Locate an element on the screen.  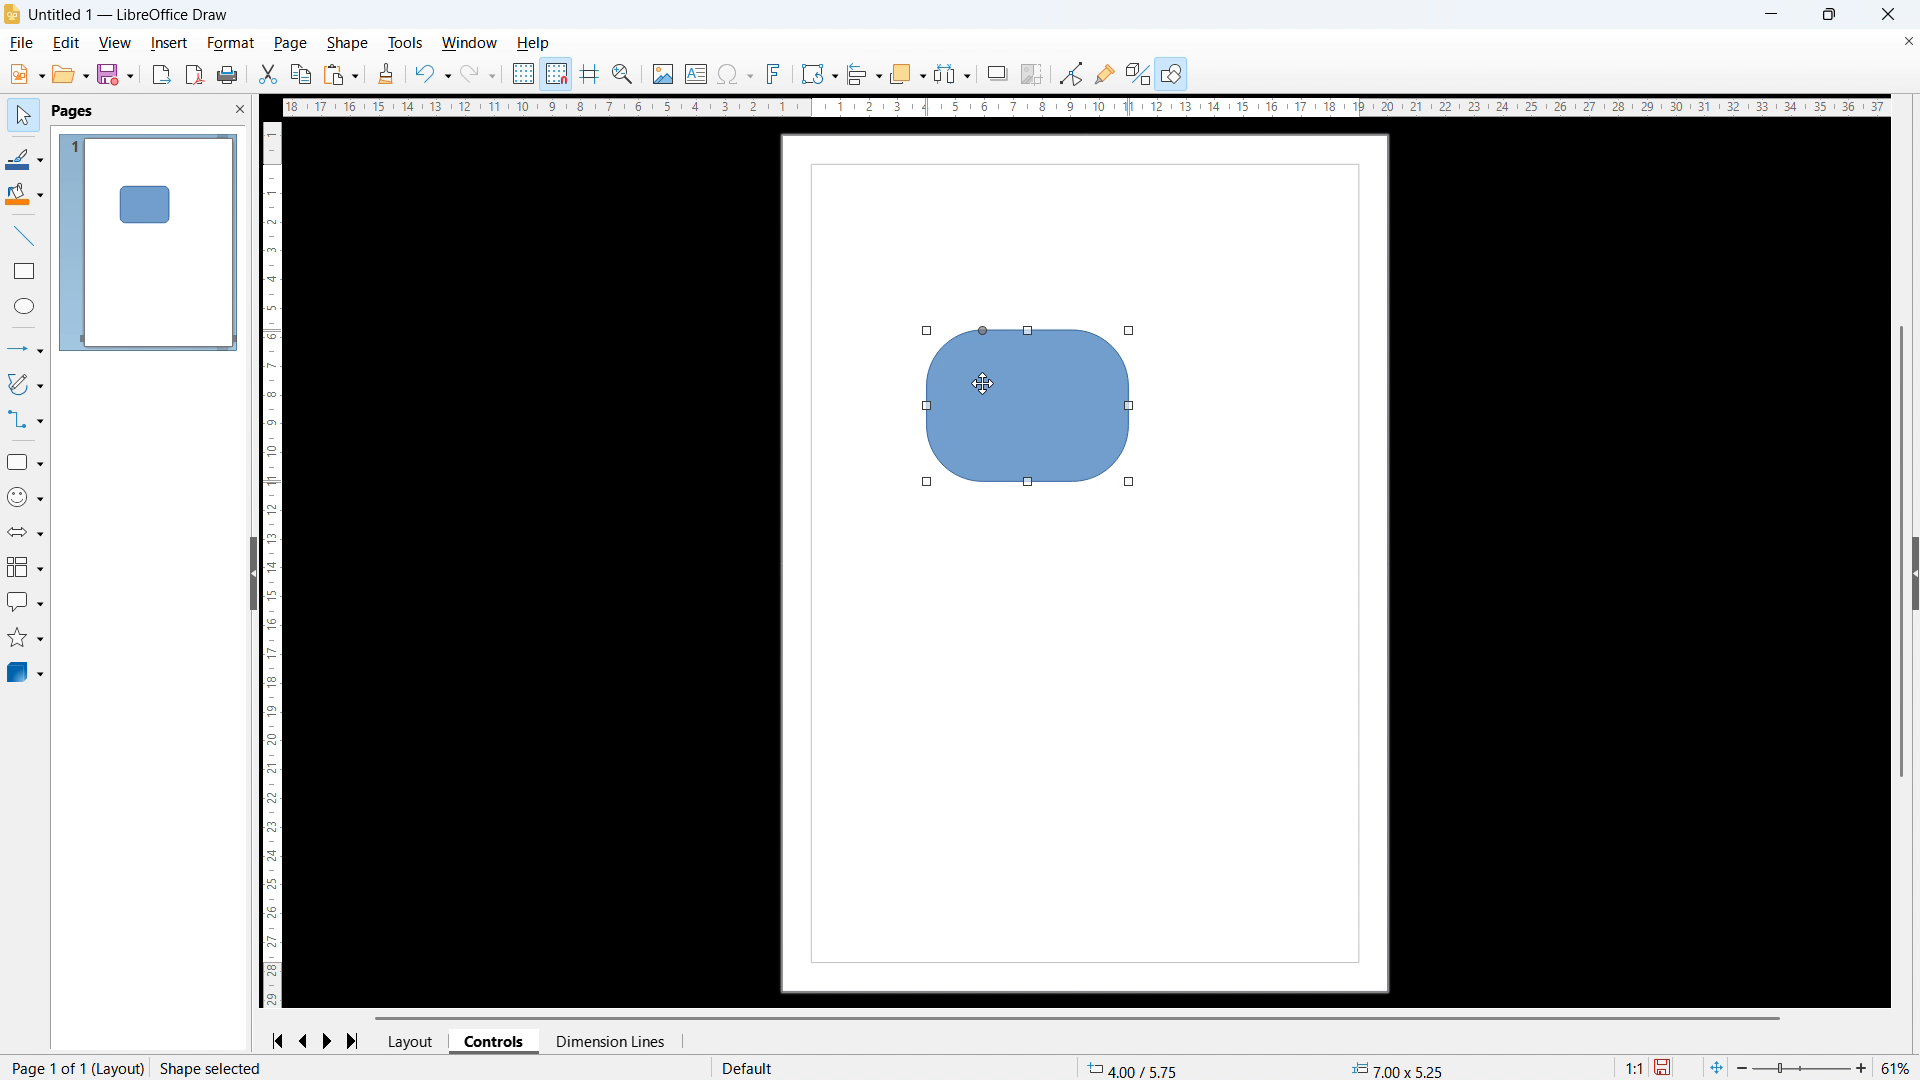
Stars and banners  is located at coordinates (26, 638).